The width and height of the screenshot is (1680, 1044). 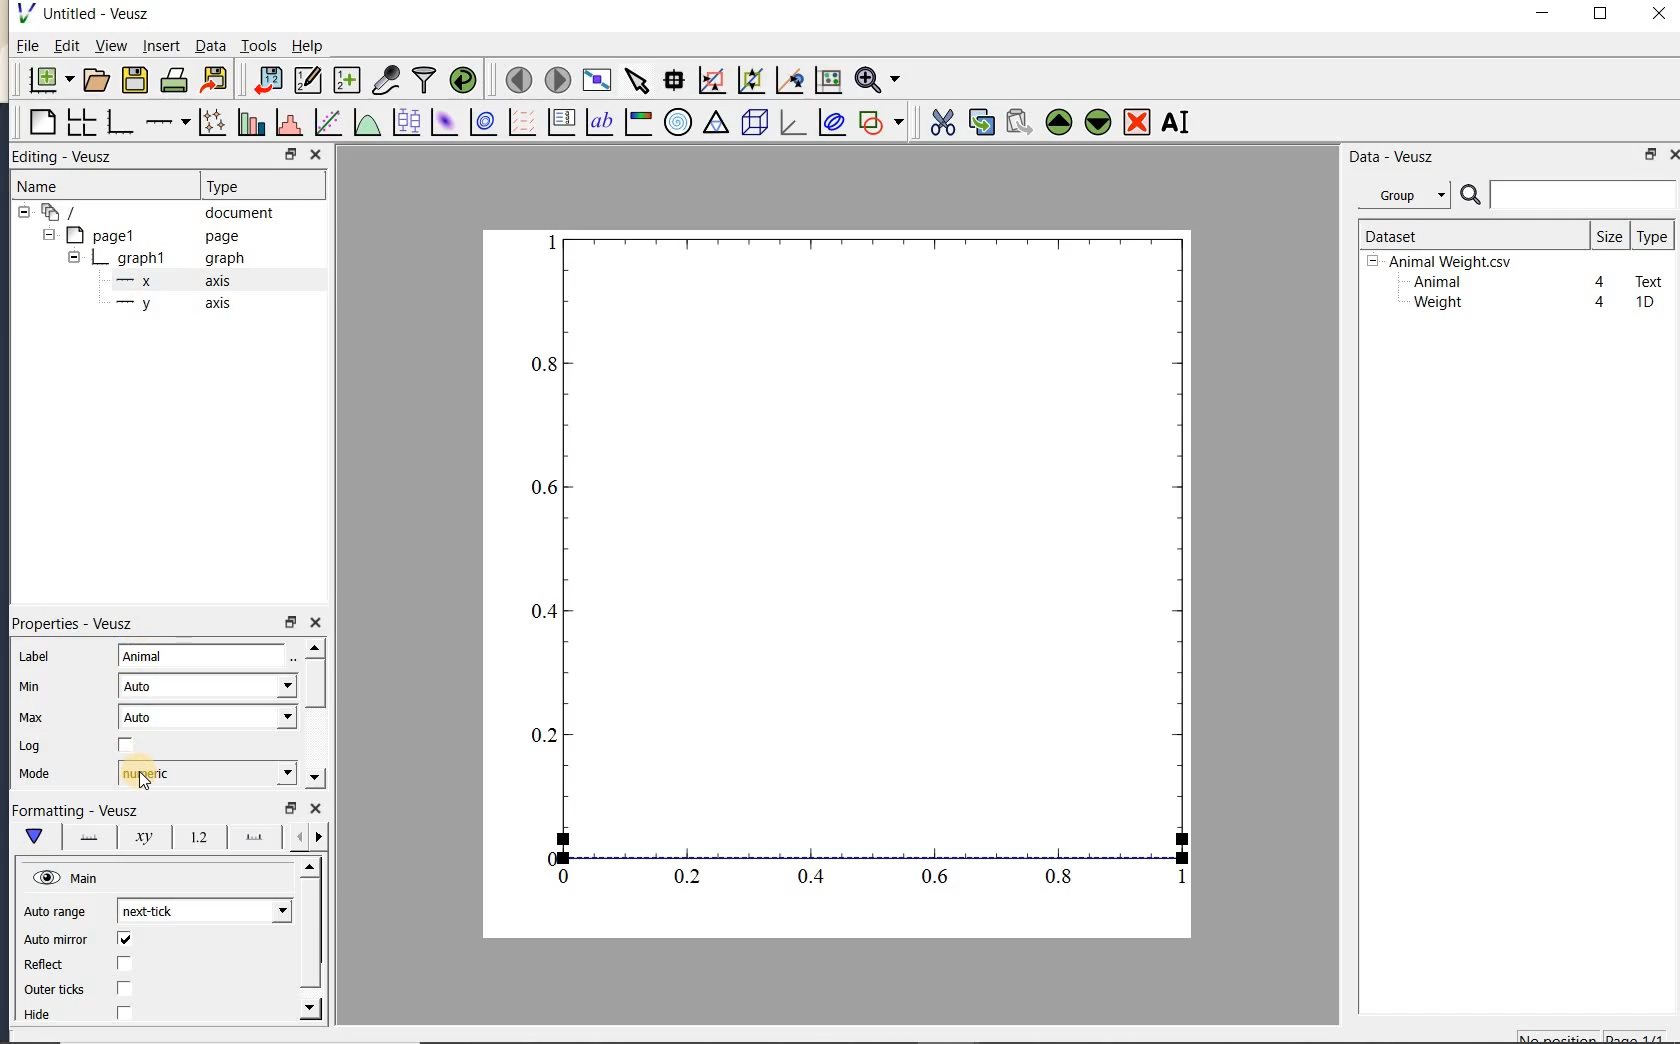 I want to click on check/uncheck, so click(x=123, y=1012).